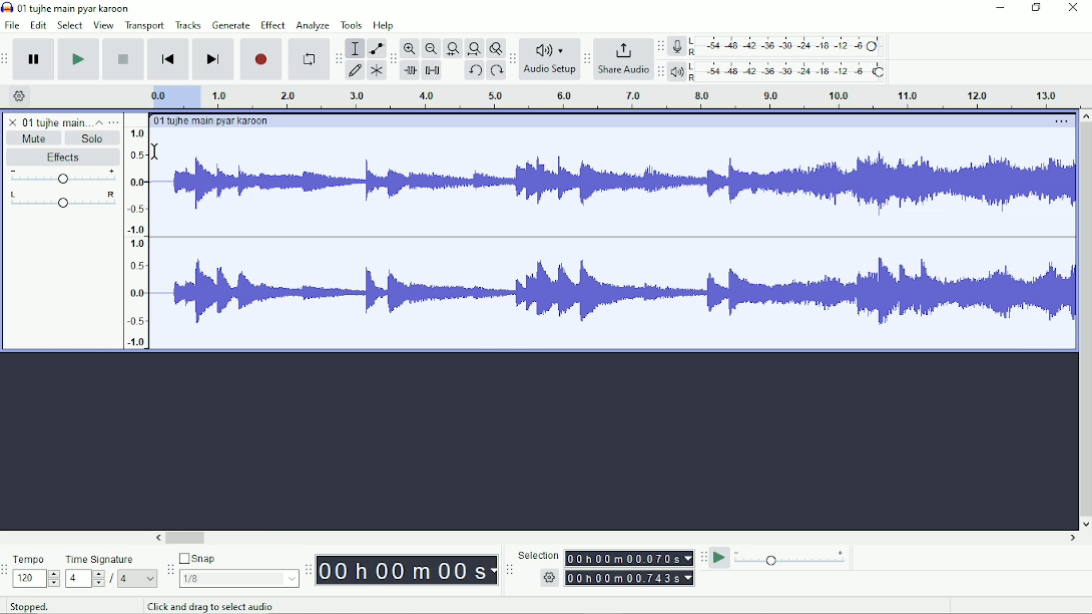 The width and height of the screenshot is (1092, 614). What do you see at coordinates (1059, 123) in the screenshot?
I see `Options` at bounding box center [1059, 123].